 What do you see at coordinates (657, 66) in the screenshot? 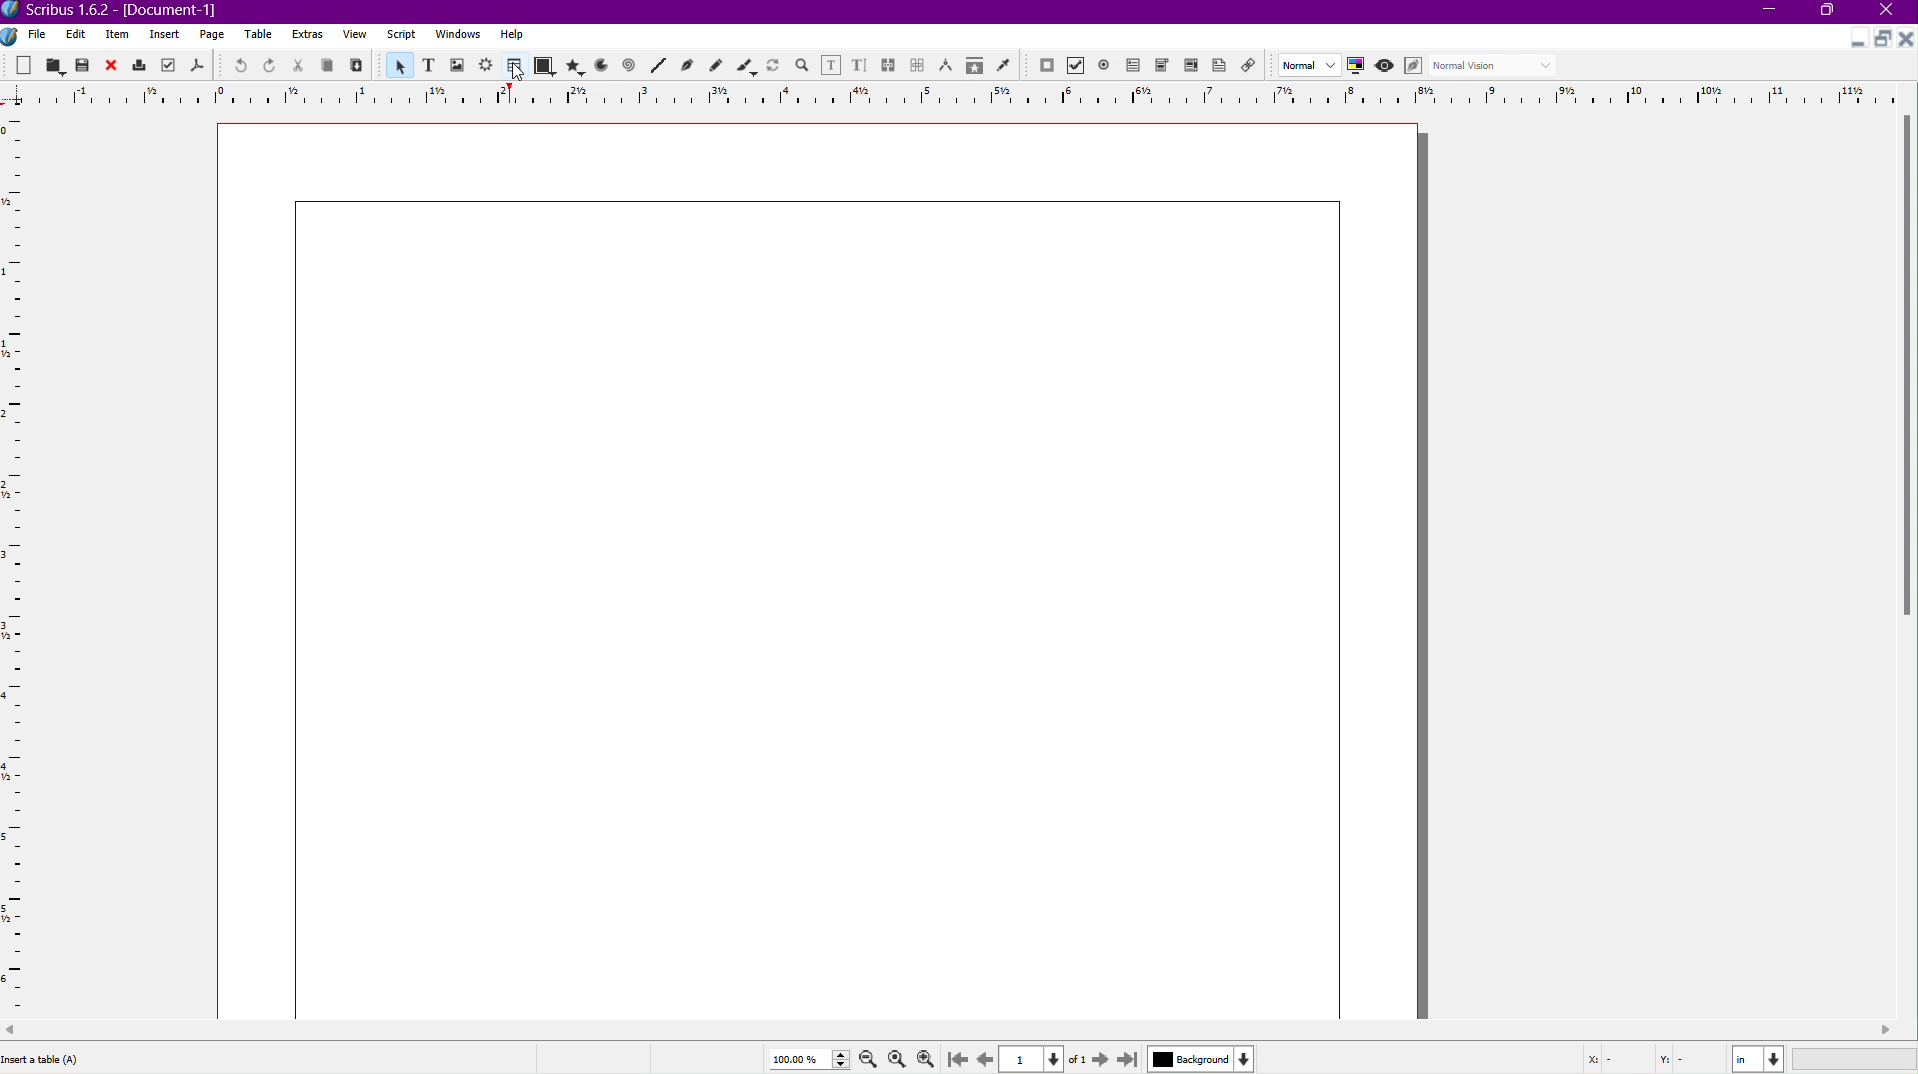
I see `Line` at bounding box center [657, 66].